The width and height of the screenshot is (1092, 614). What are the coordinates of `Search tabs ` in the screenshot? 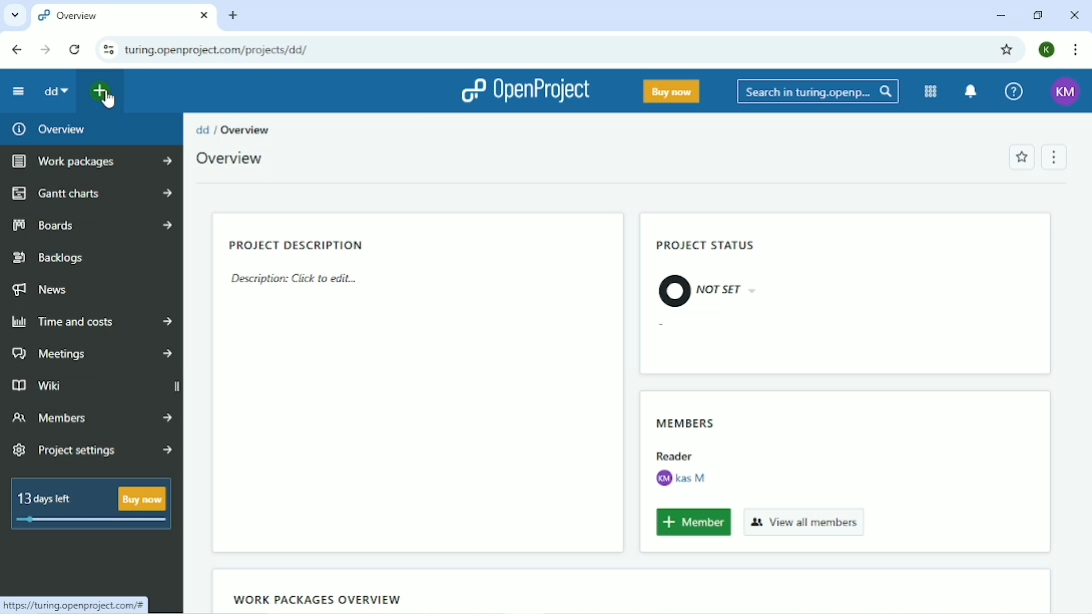 It's located at (15, 17).